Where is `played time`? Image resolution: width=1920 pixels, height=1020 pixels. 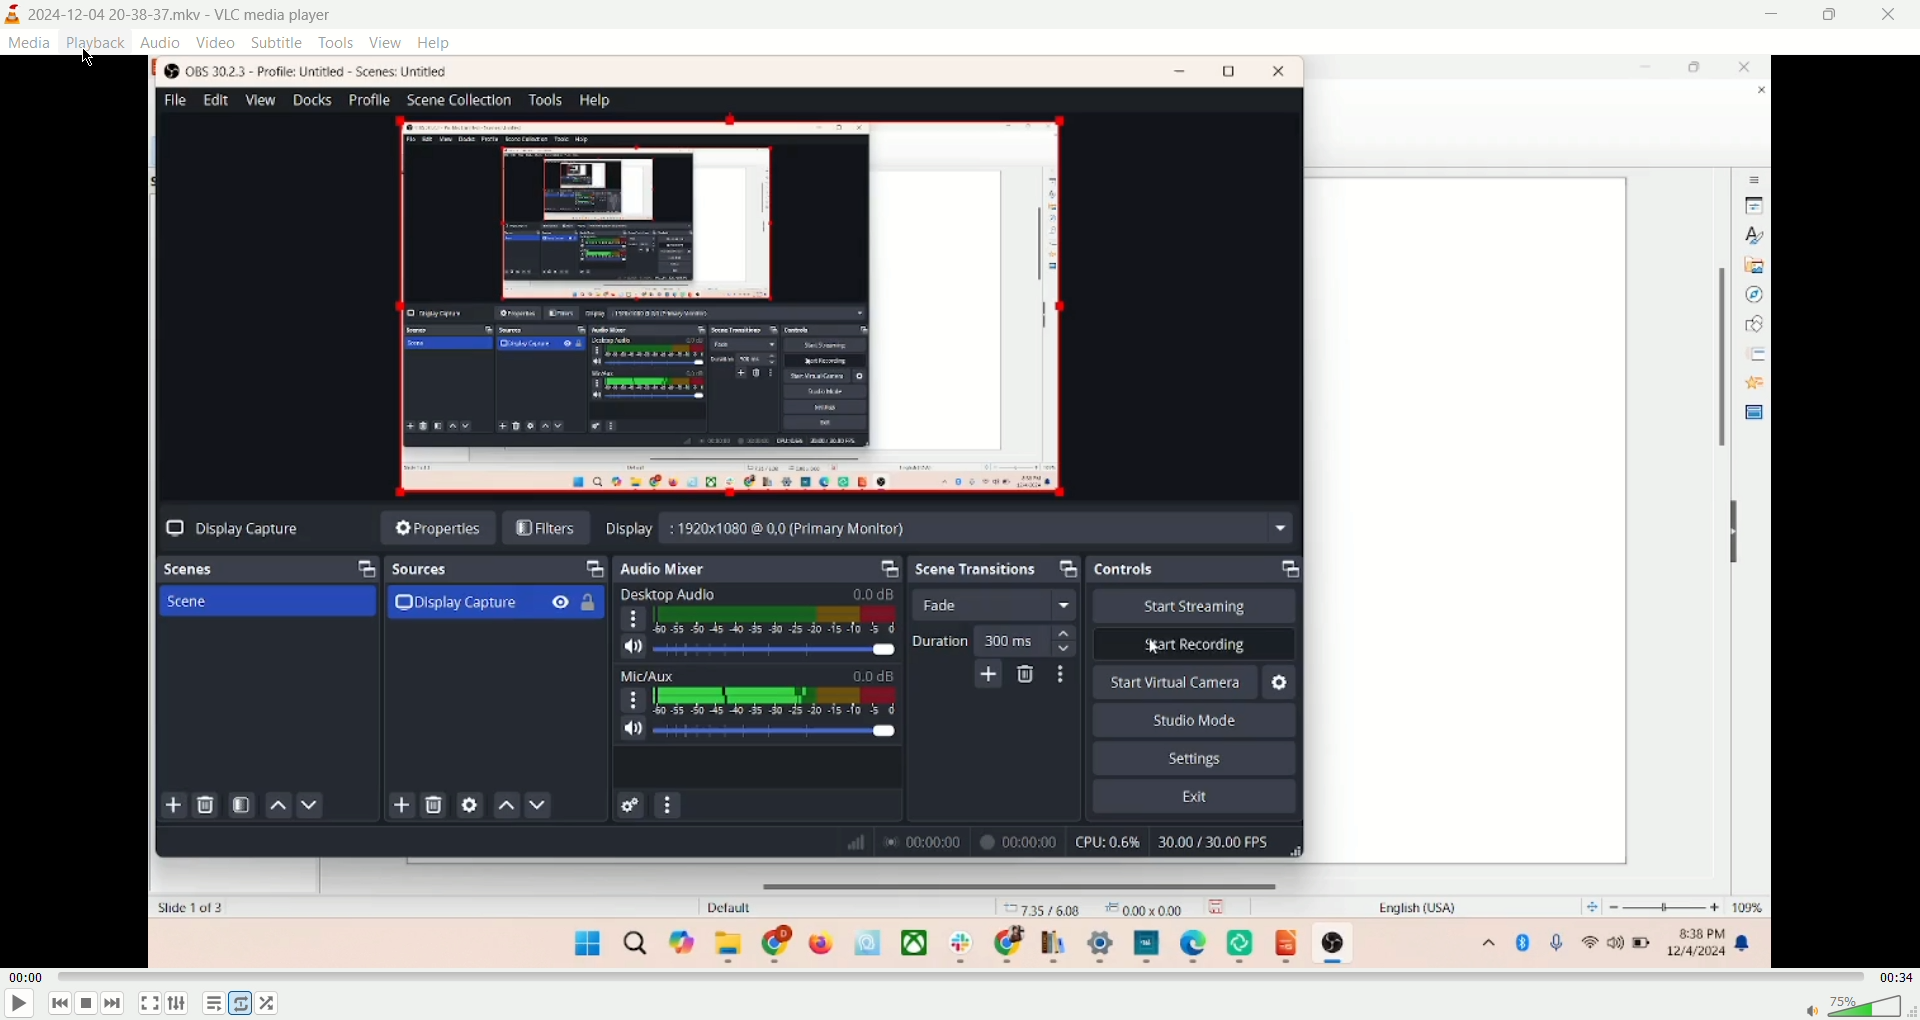 played time is located at coordinates (25, 981).